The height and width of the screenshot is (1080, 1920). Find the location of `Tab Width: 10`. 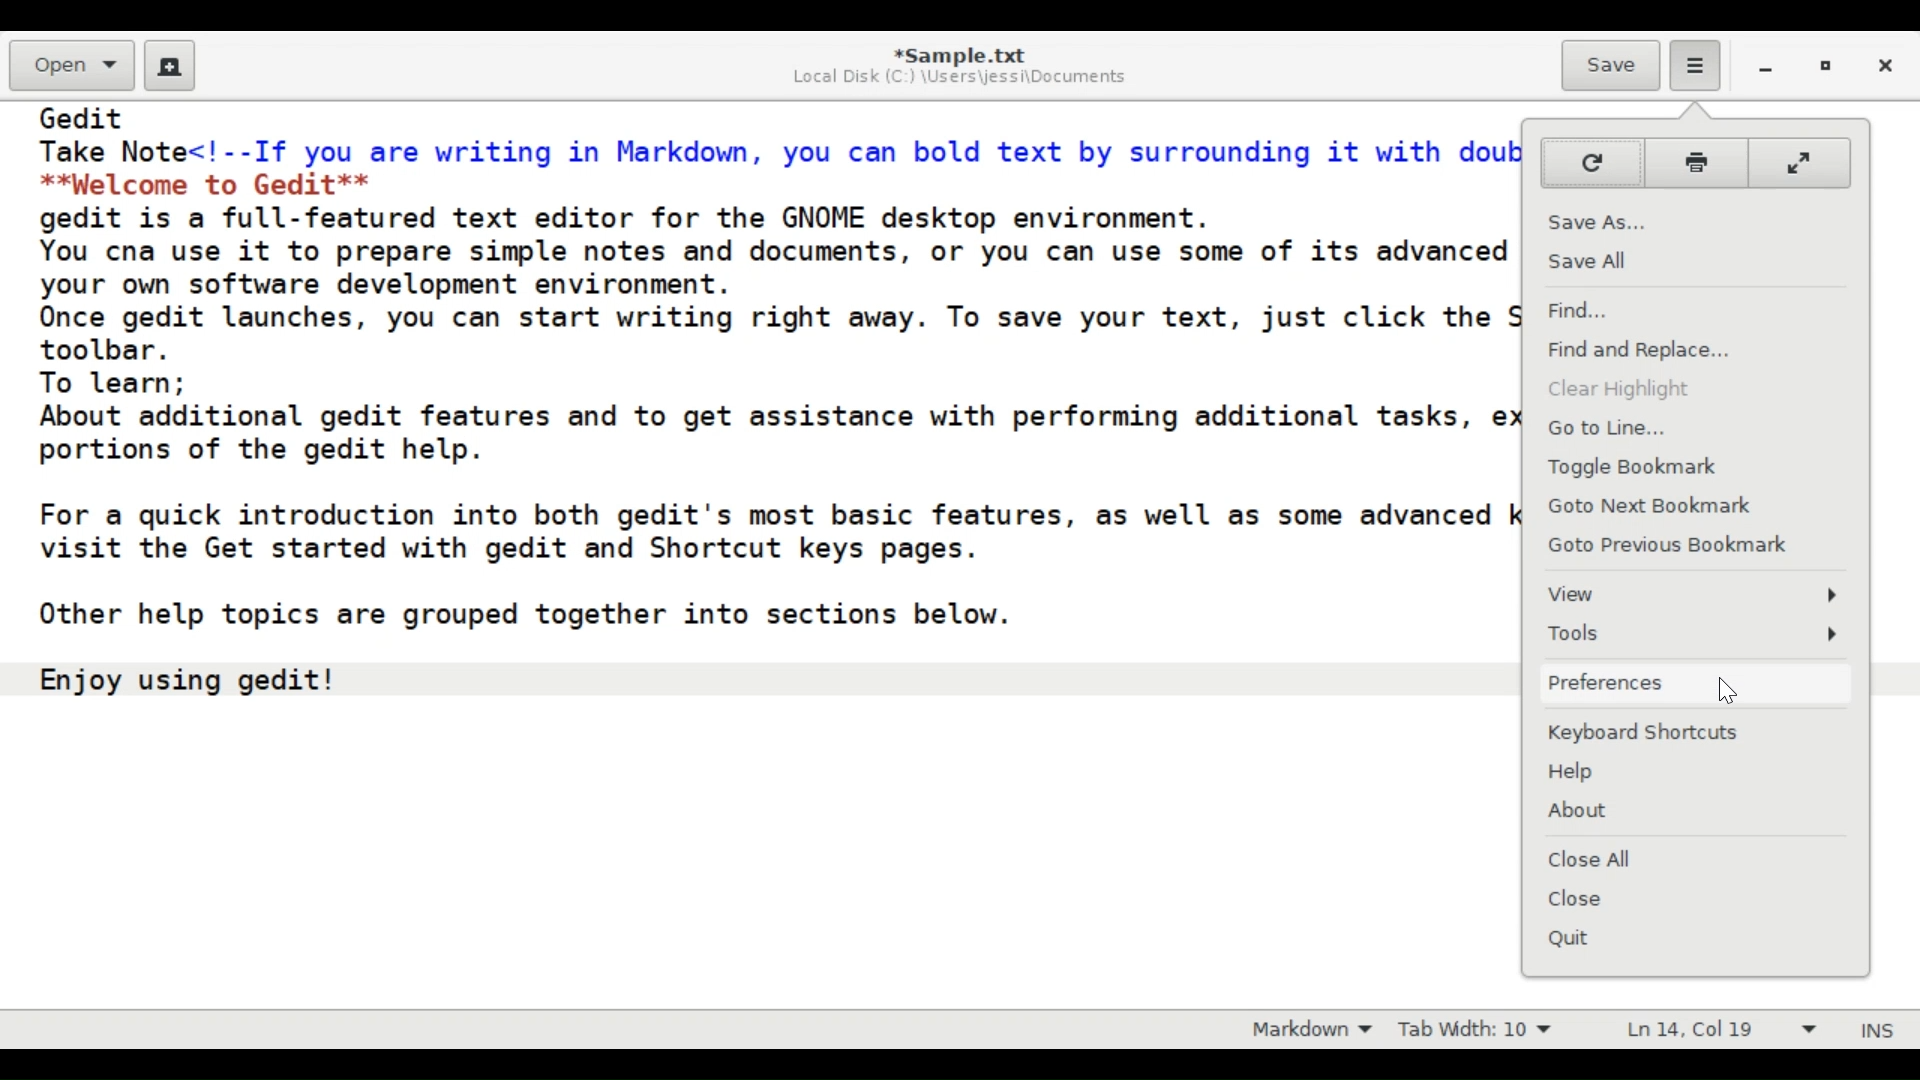

Tab Width: 10 is located at coordinates (1472, 1028).